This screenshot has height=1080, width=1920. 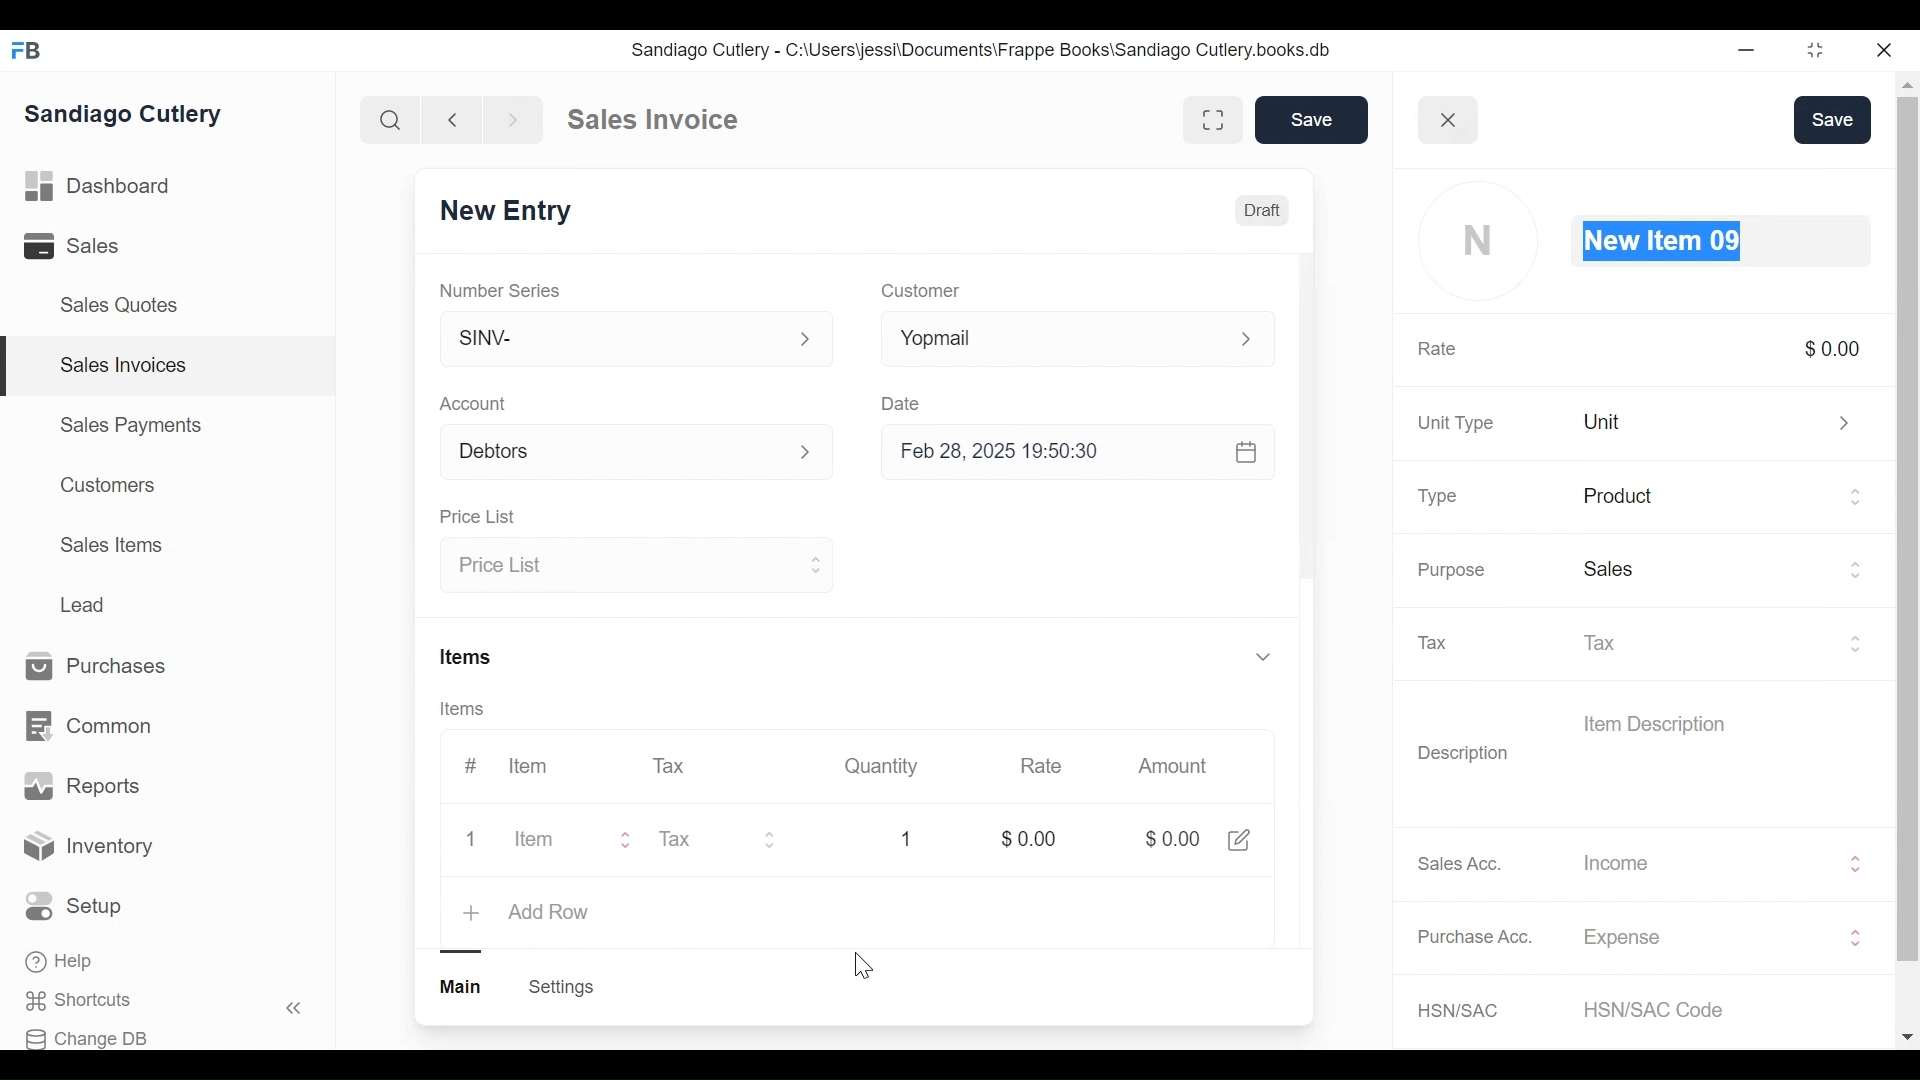 What do you see at coordinates (530, 910) in the screenshot?
I see `+ add row` at bounding box center [530, 910].